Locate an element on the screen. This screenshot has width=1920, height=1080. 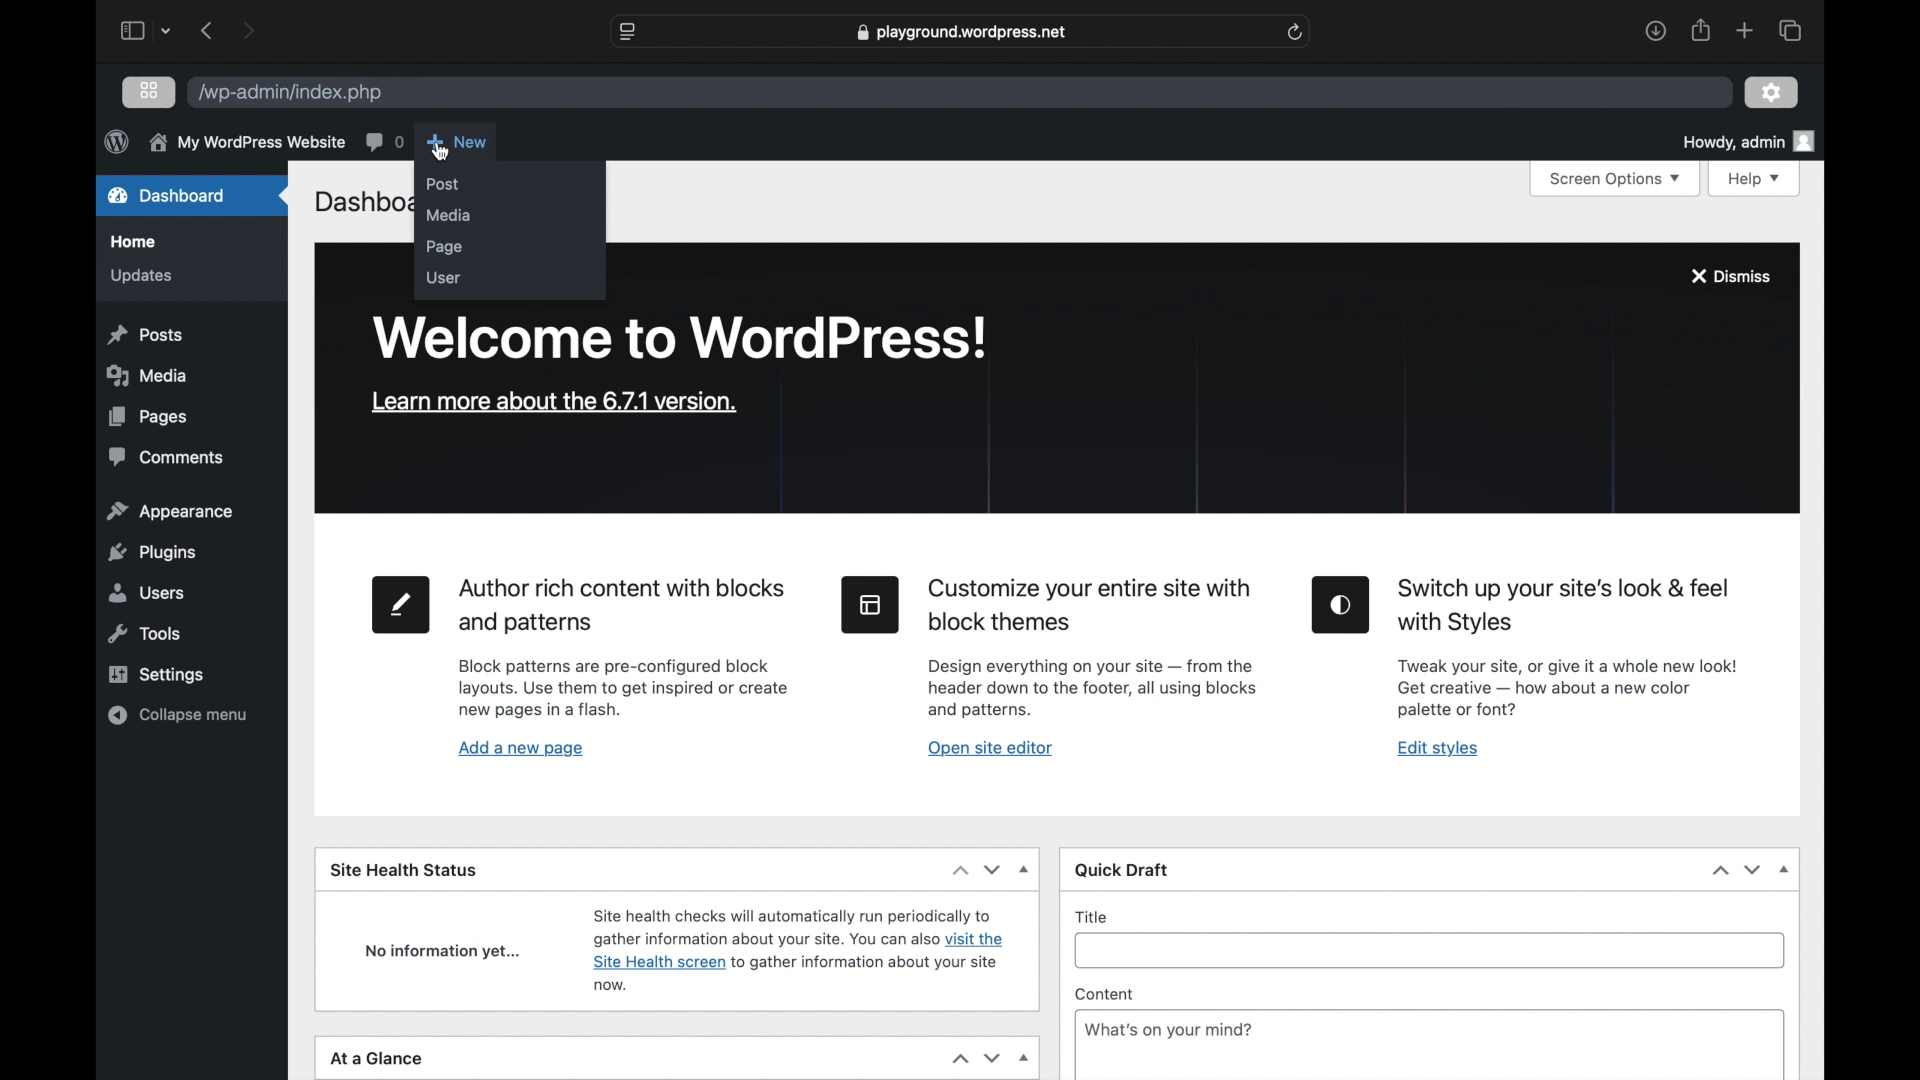
tools is located at coordinates (143, 635).